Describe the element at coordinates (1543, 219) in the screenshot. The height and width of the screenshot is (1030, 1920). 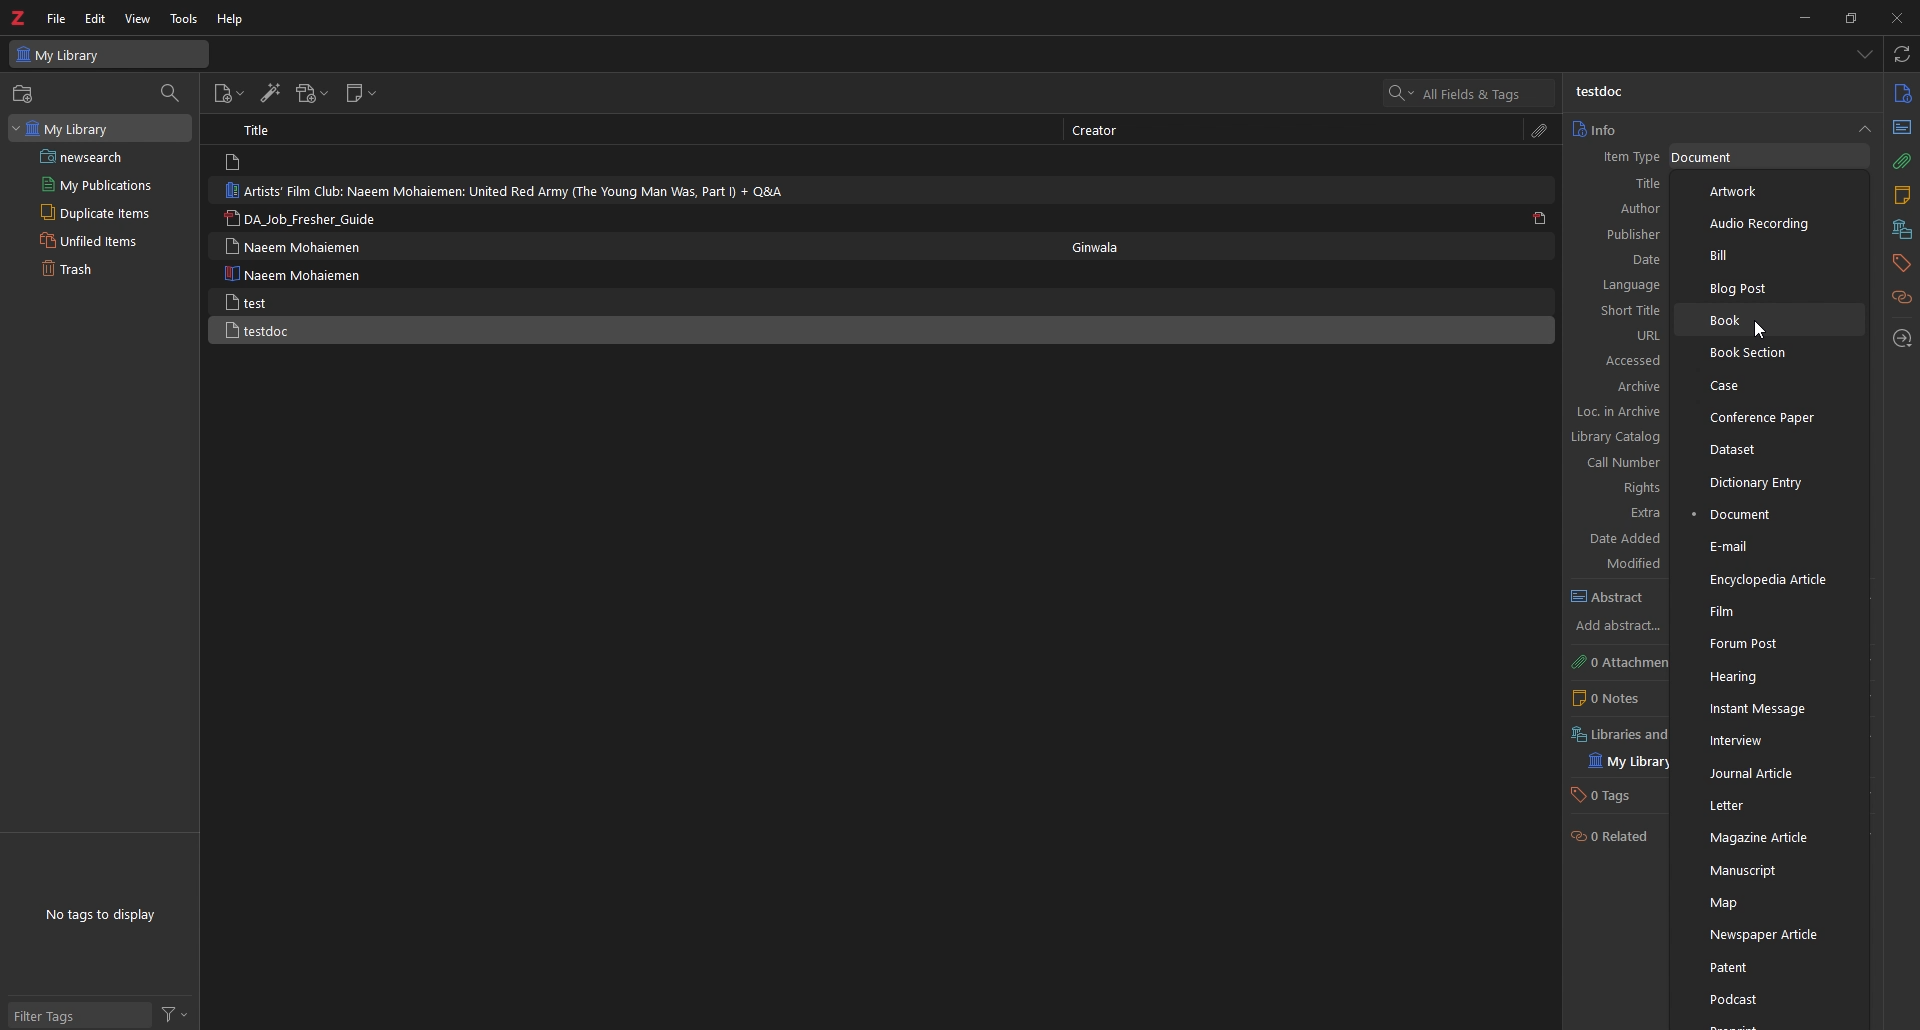
I see `pdf` at that location.